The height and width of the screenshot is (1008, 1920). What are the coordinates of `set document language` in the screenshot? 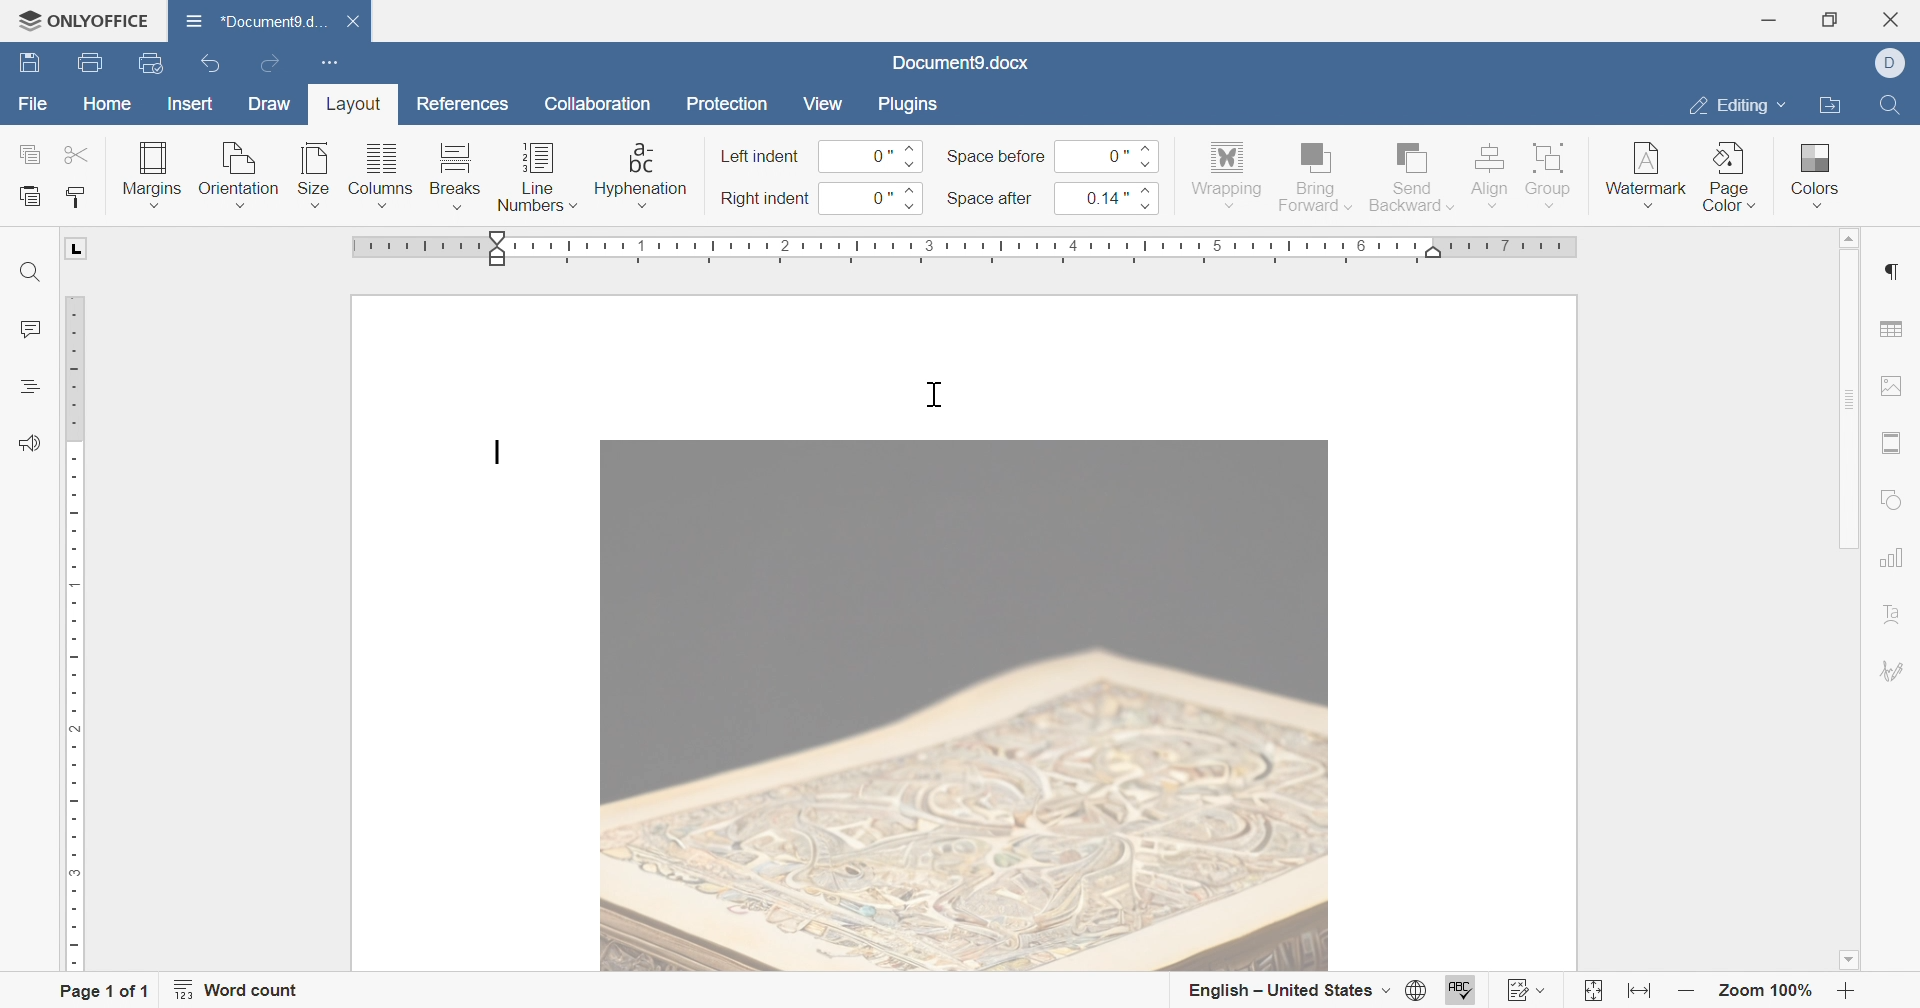 It's located at (1423, 990).